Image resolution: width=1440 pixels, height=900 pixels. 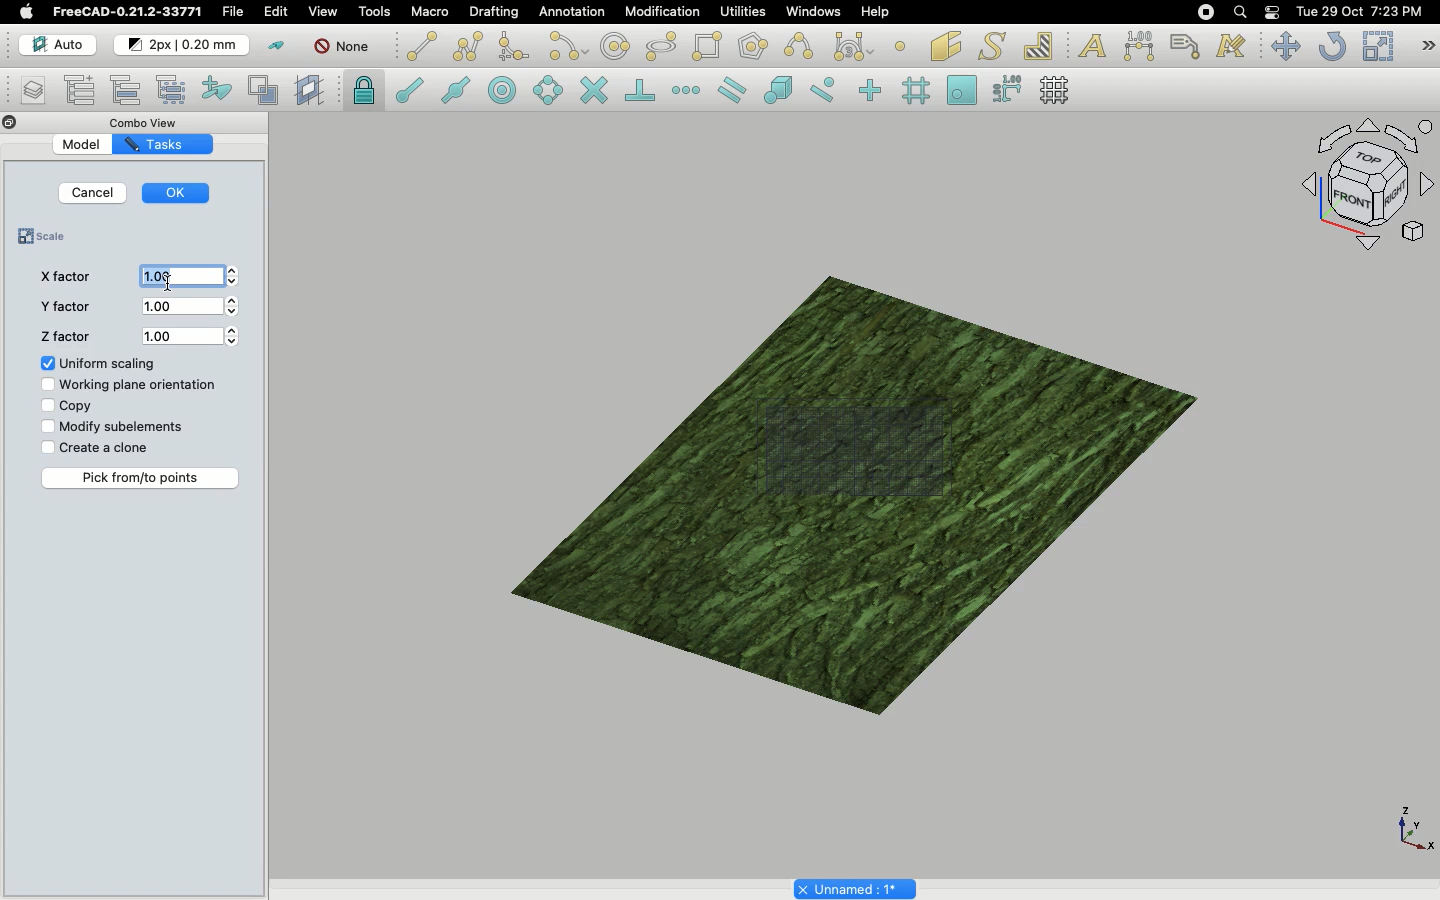 What do you see at coordinates (1186, 44) in the screenshot?
I see `Label` at bounding box center [1186, 44].